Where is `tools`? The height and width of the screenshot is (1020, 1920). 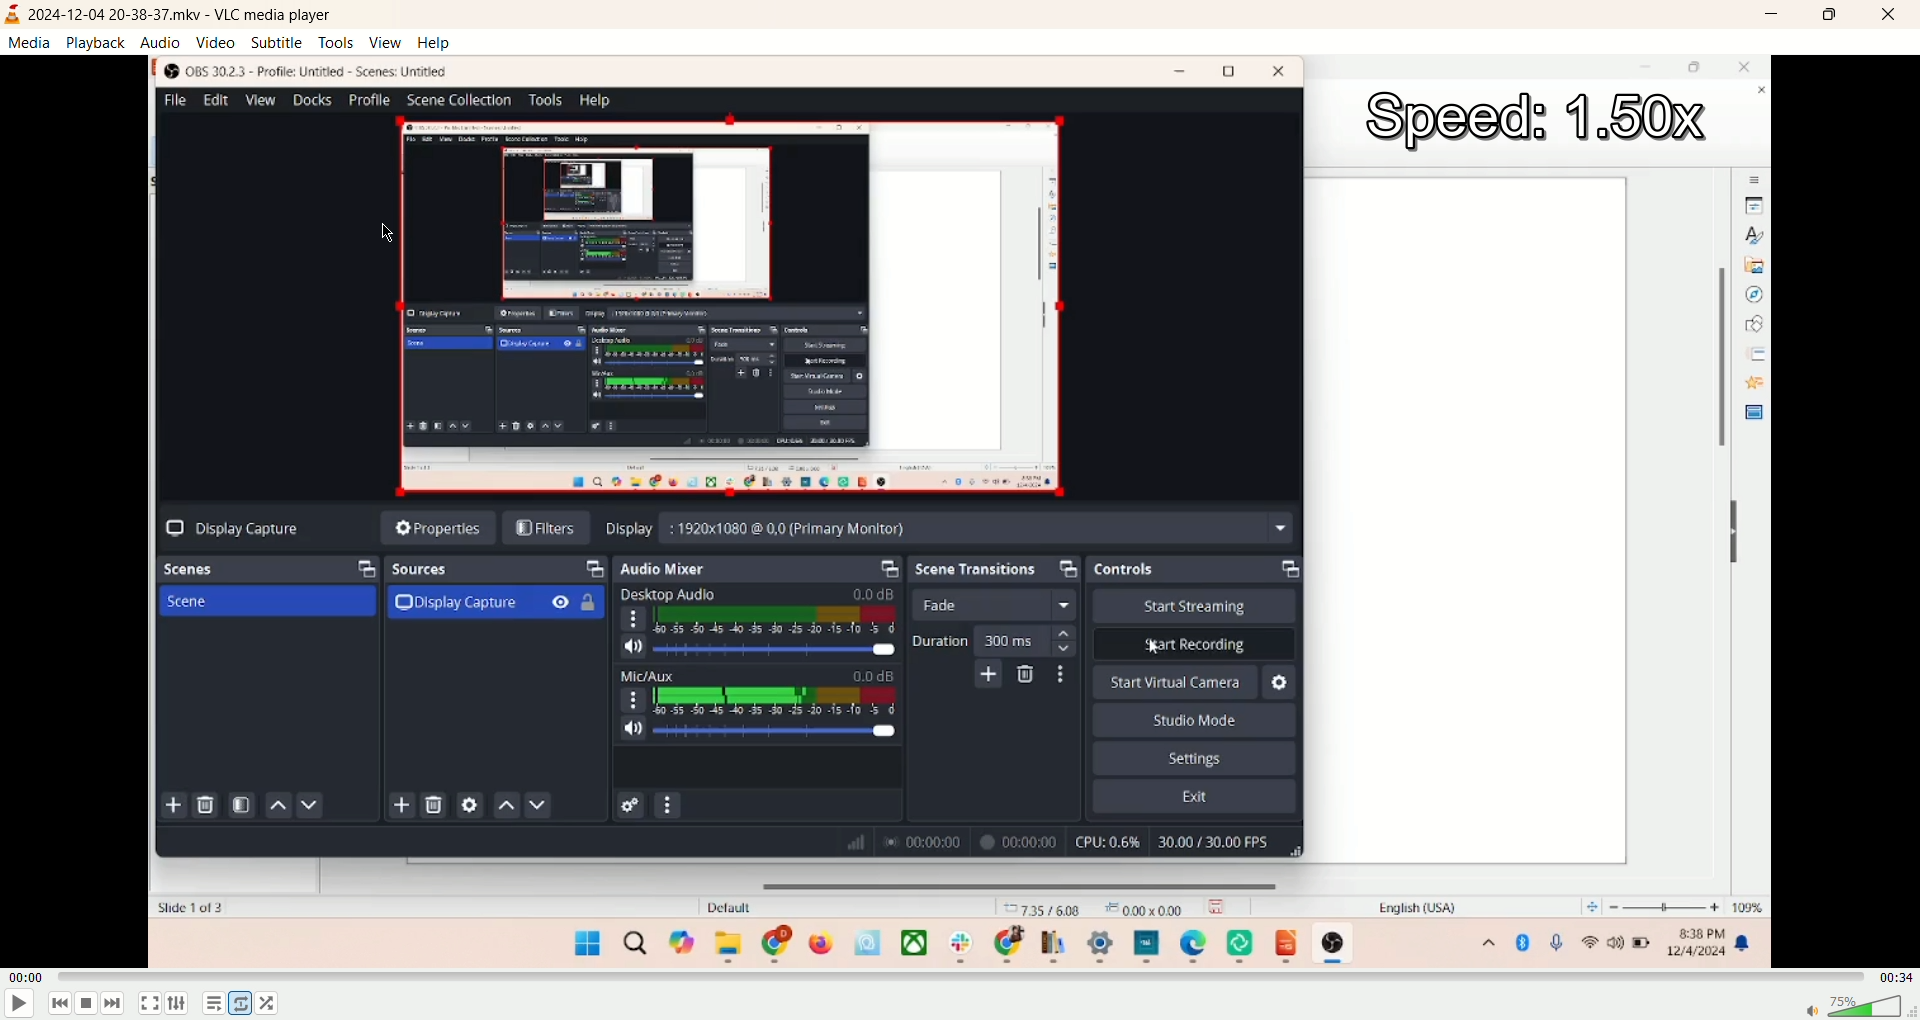
tools is located at coordinates (337, 43).